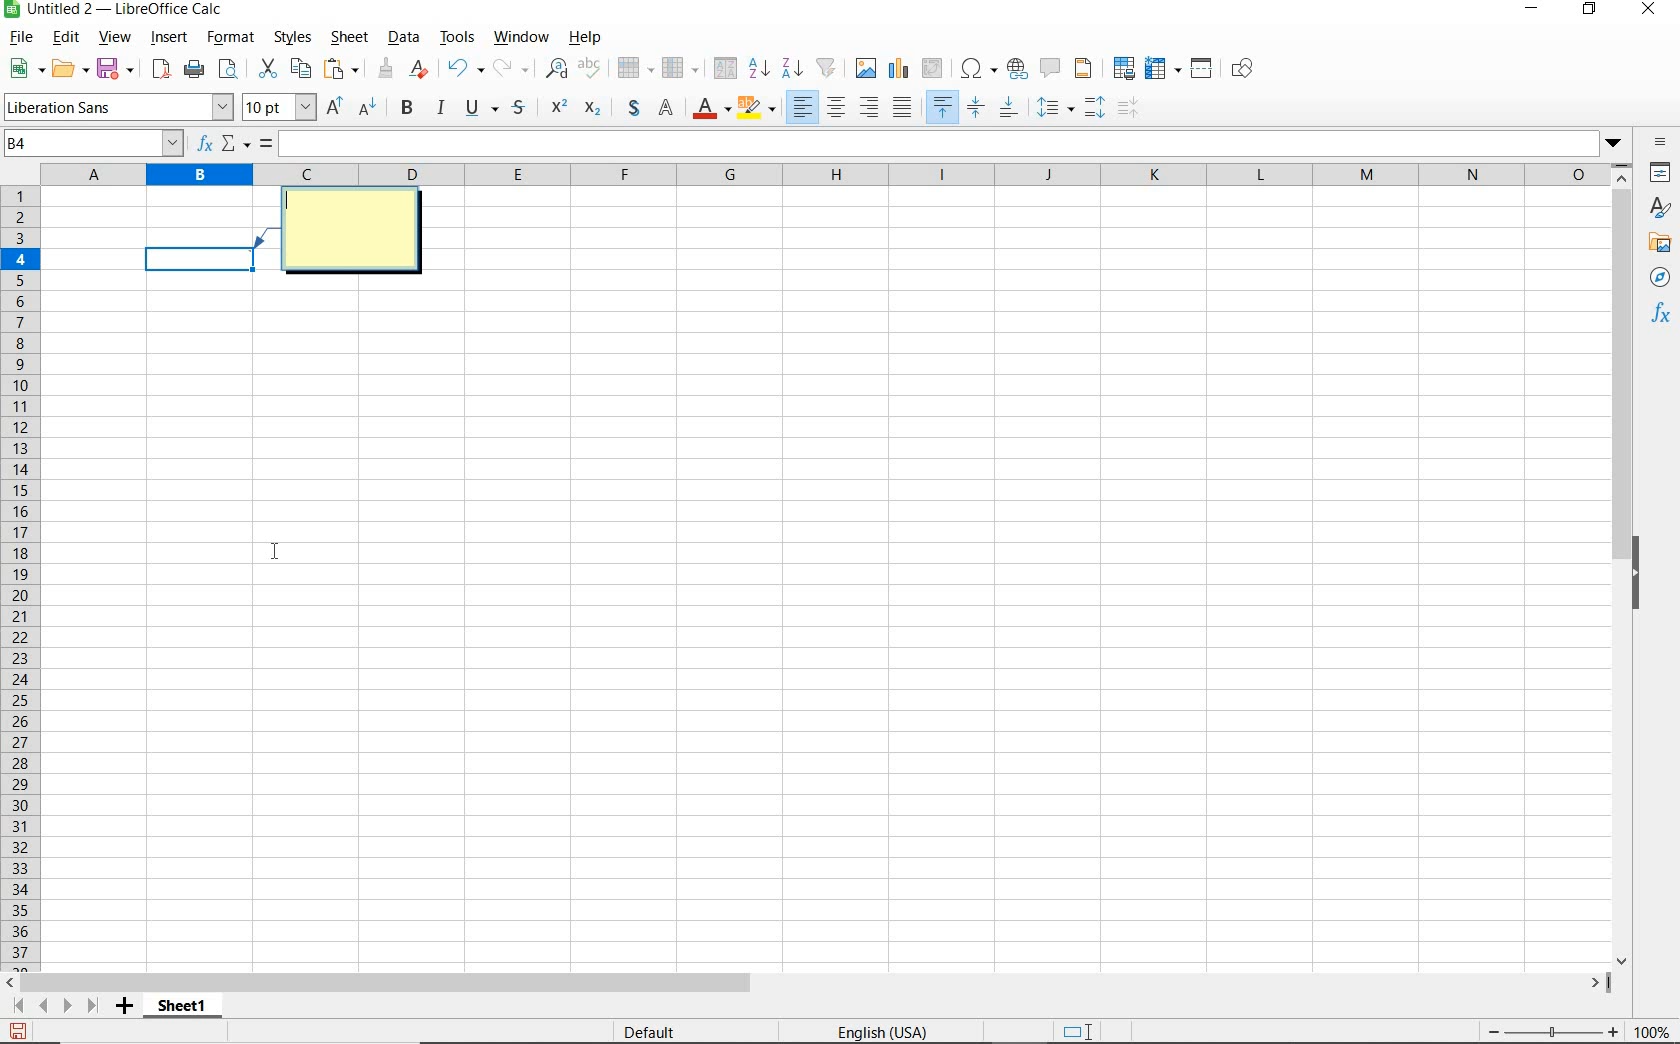  I want to click on column, so click(679, 72).